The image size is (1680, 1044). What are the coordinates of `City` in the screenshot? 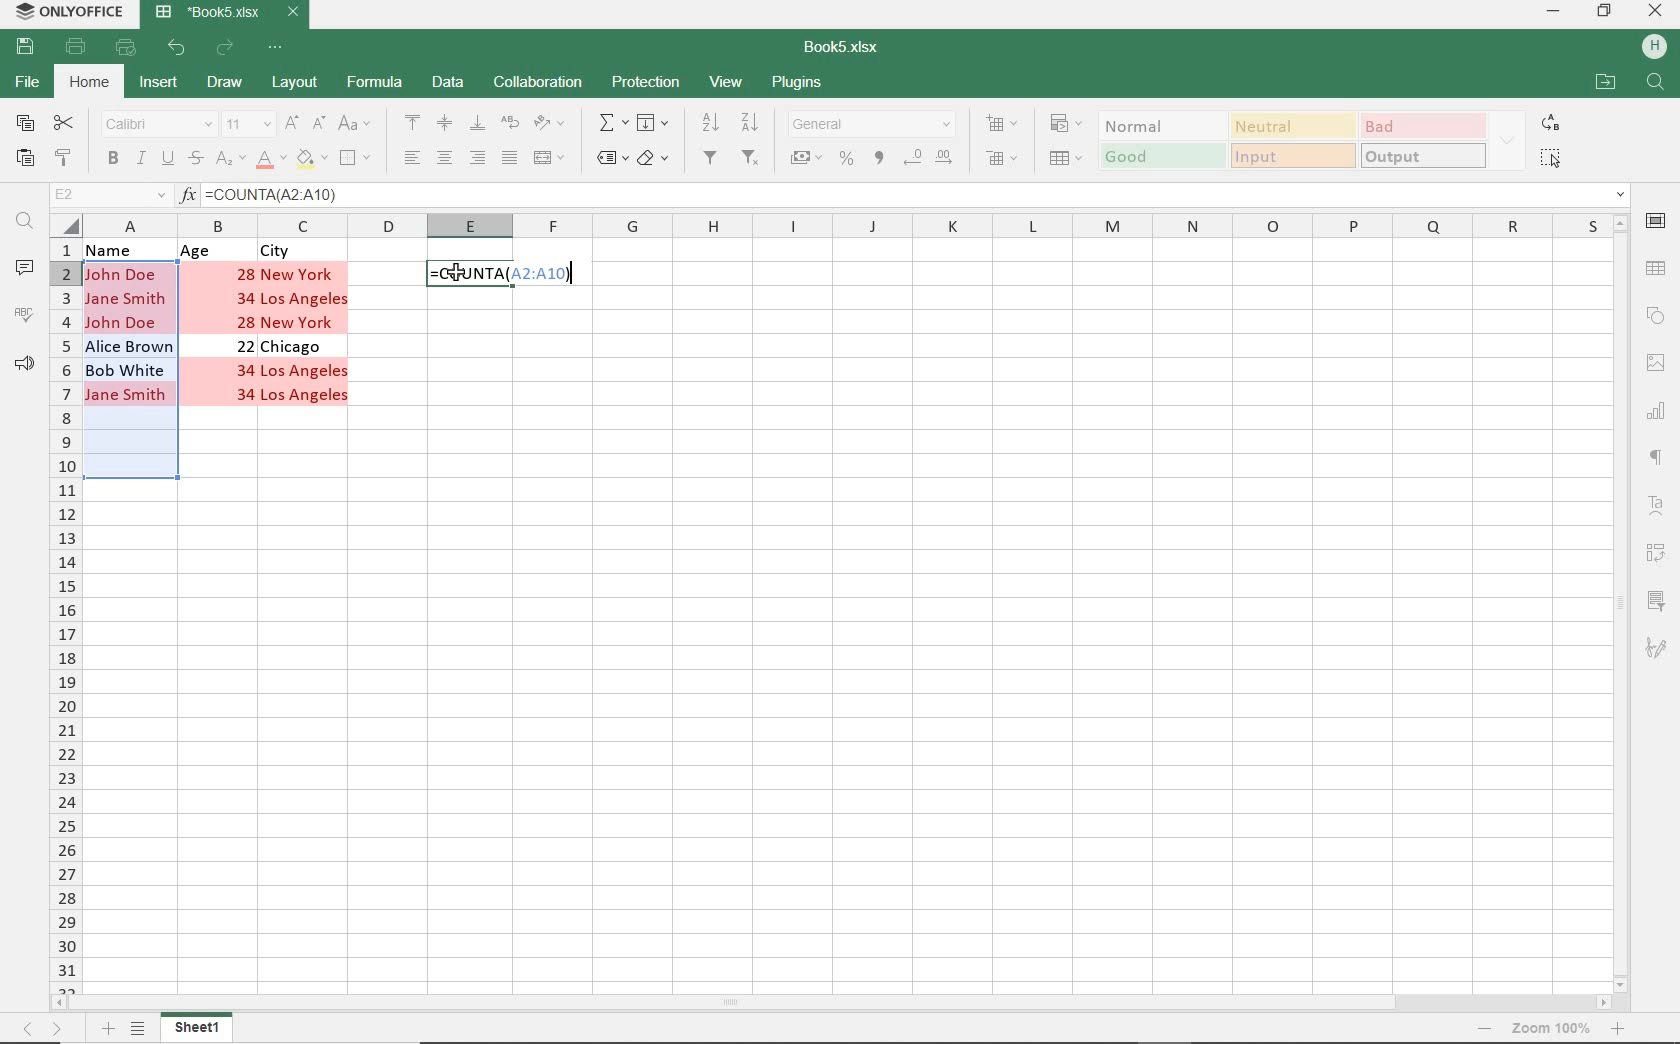 It's located at (280, 251).